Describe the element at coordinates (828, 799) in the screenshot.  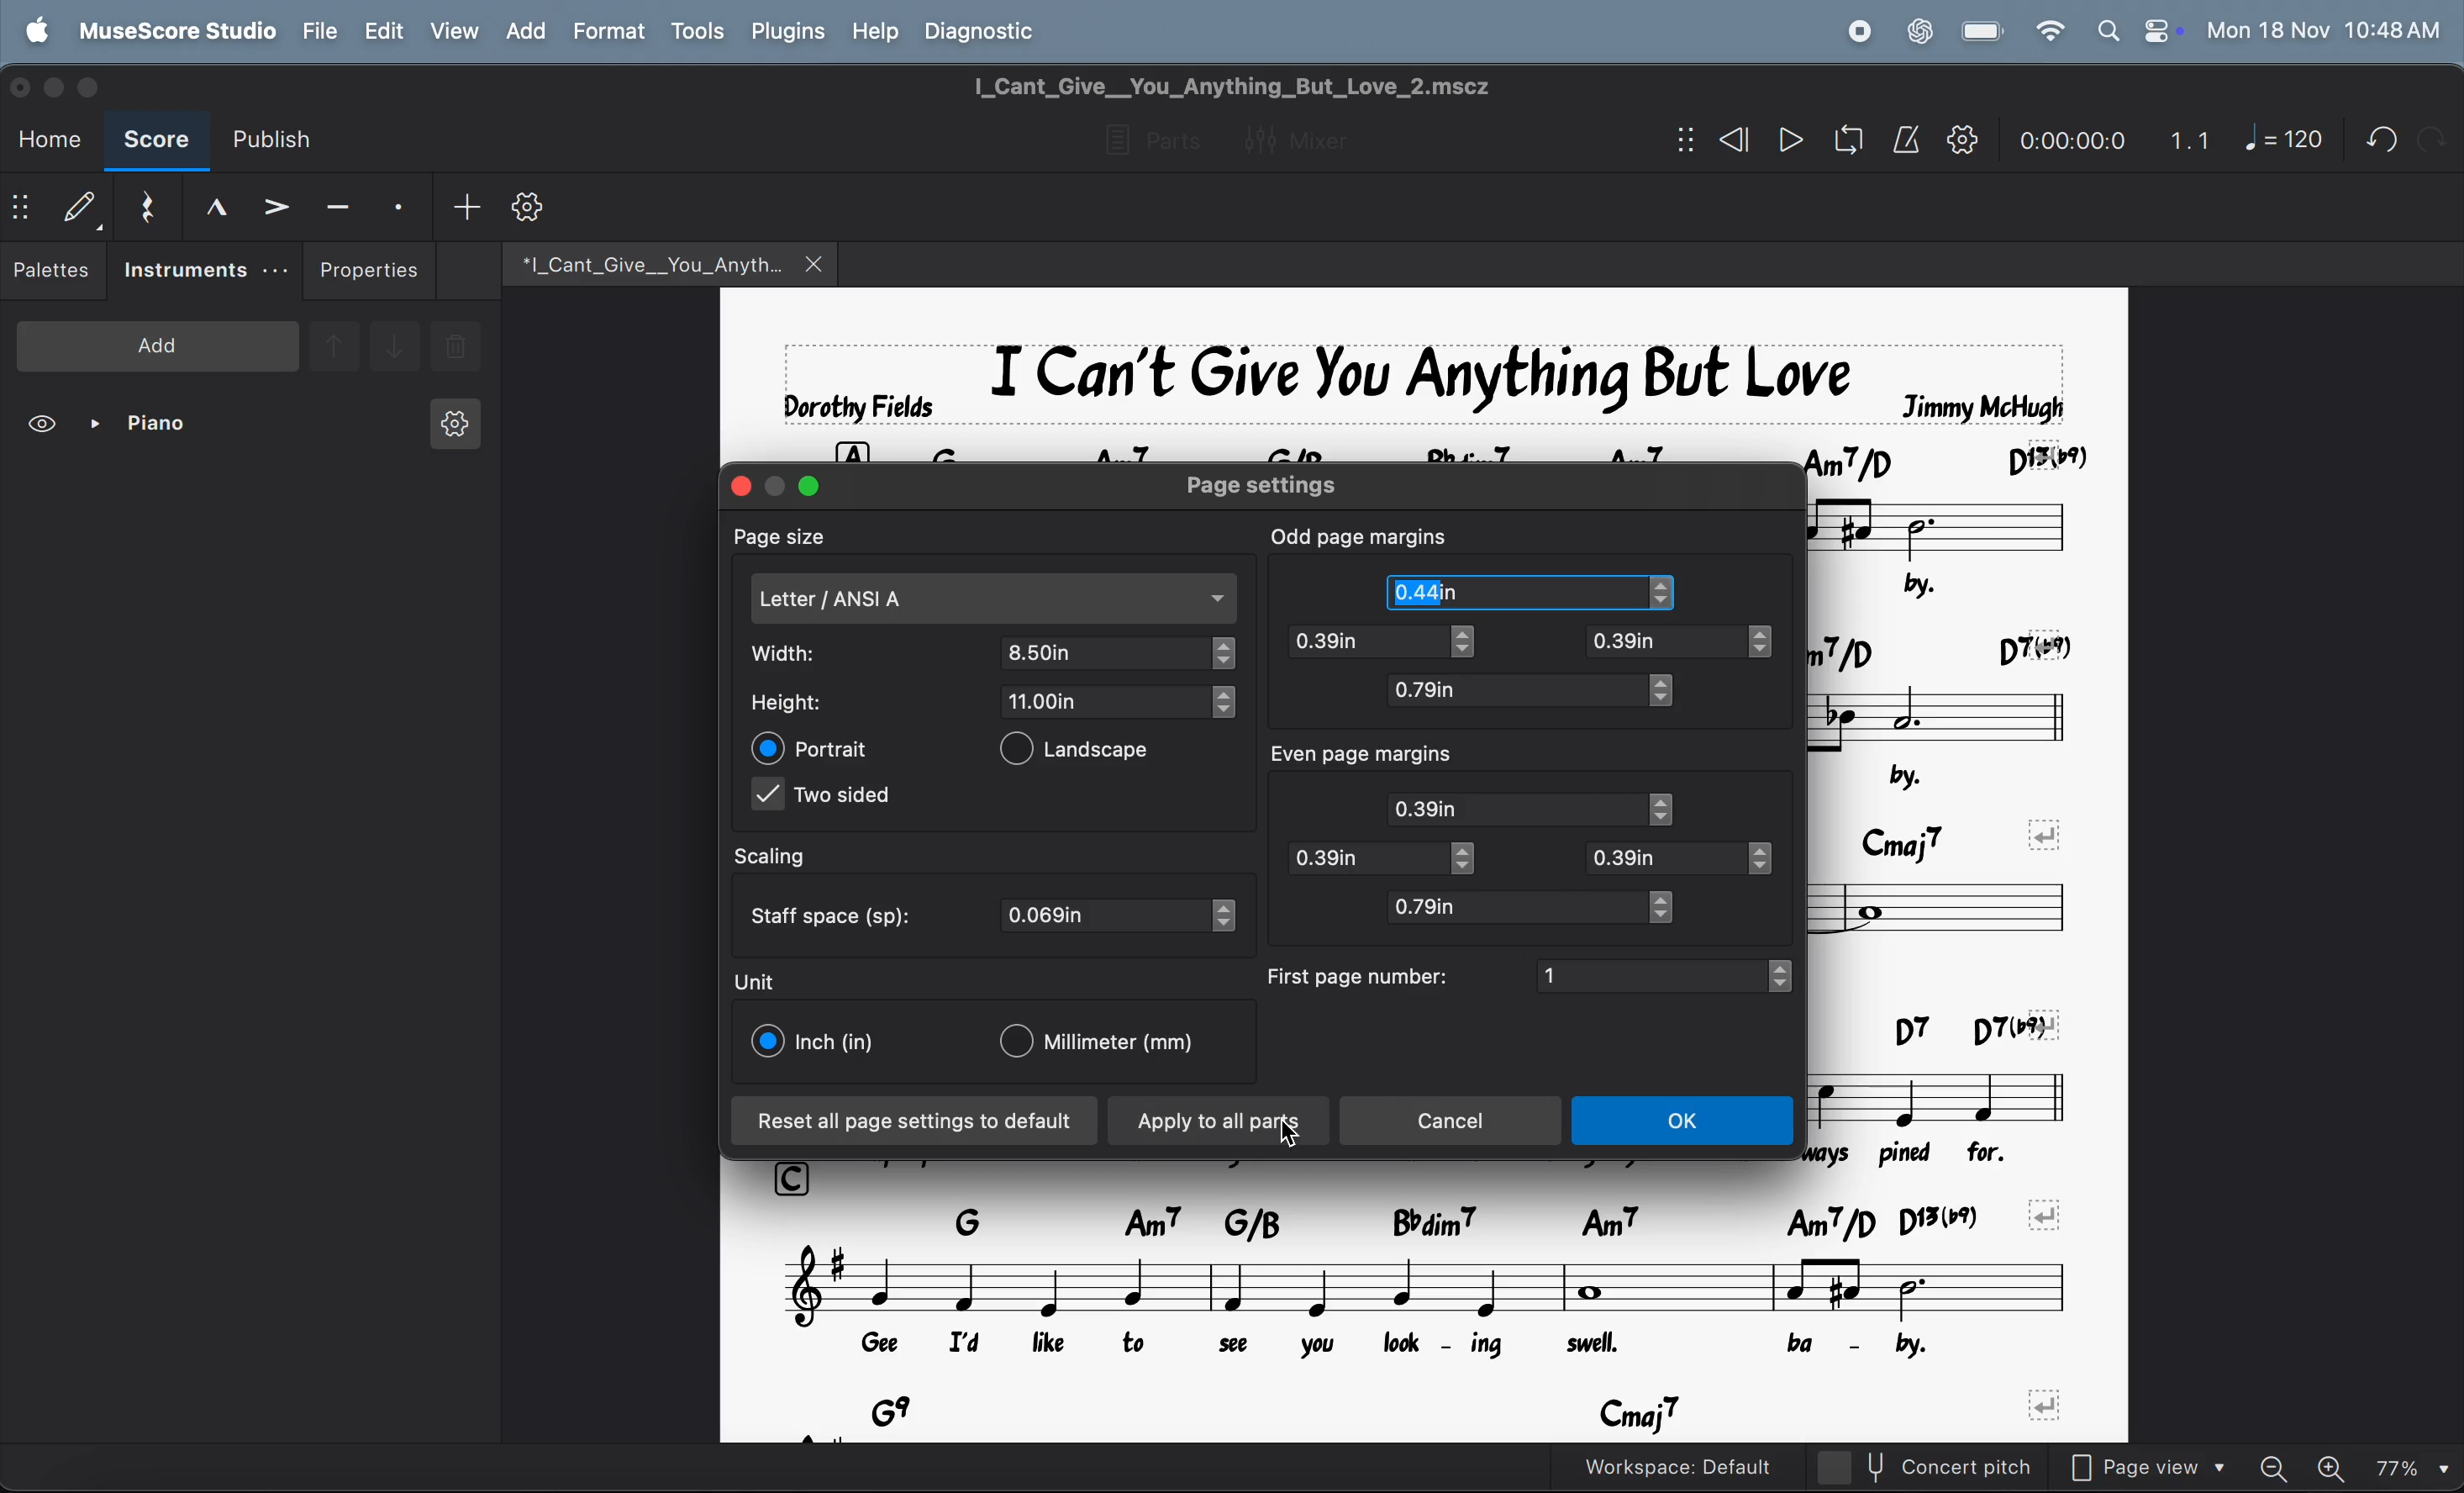
I see `two sided` at that location.